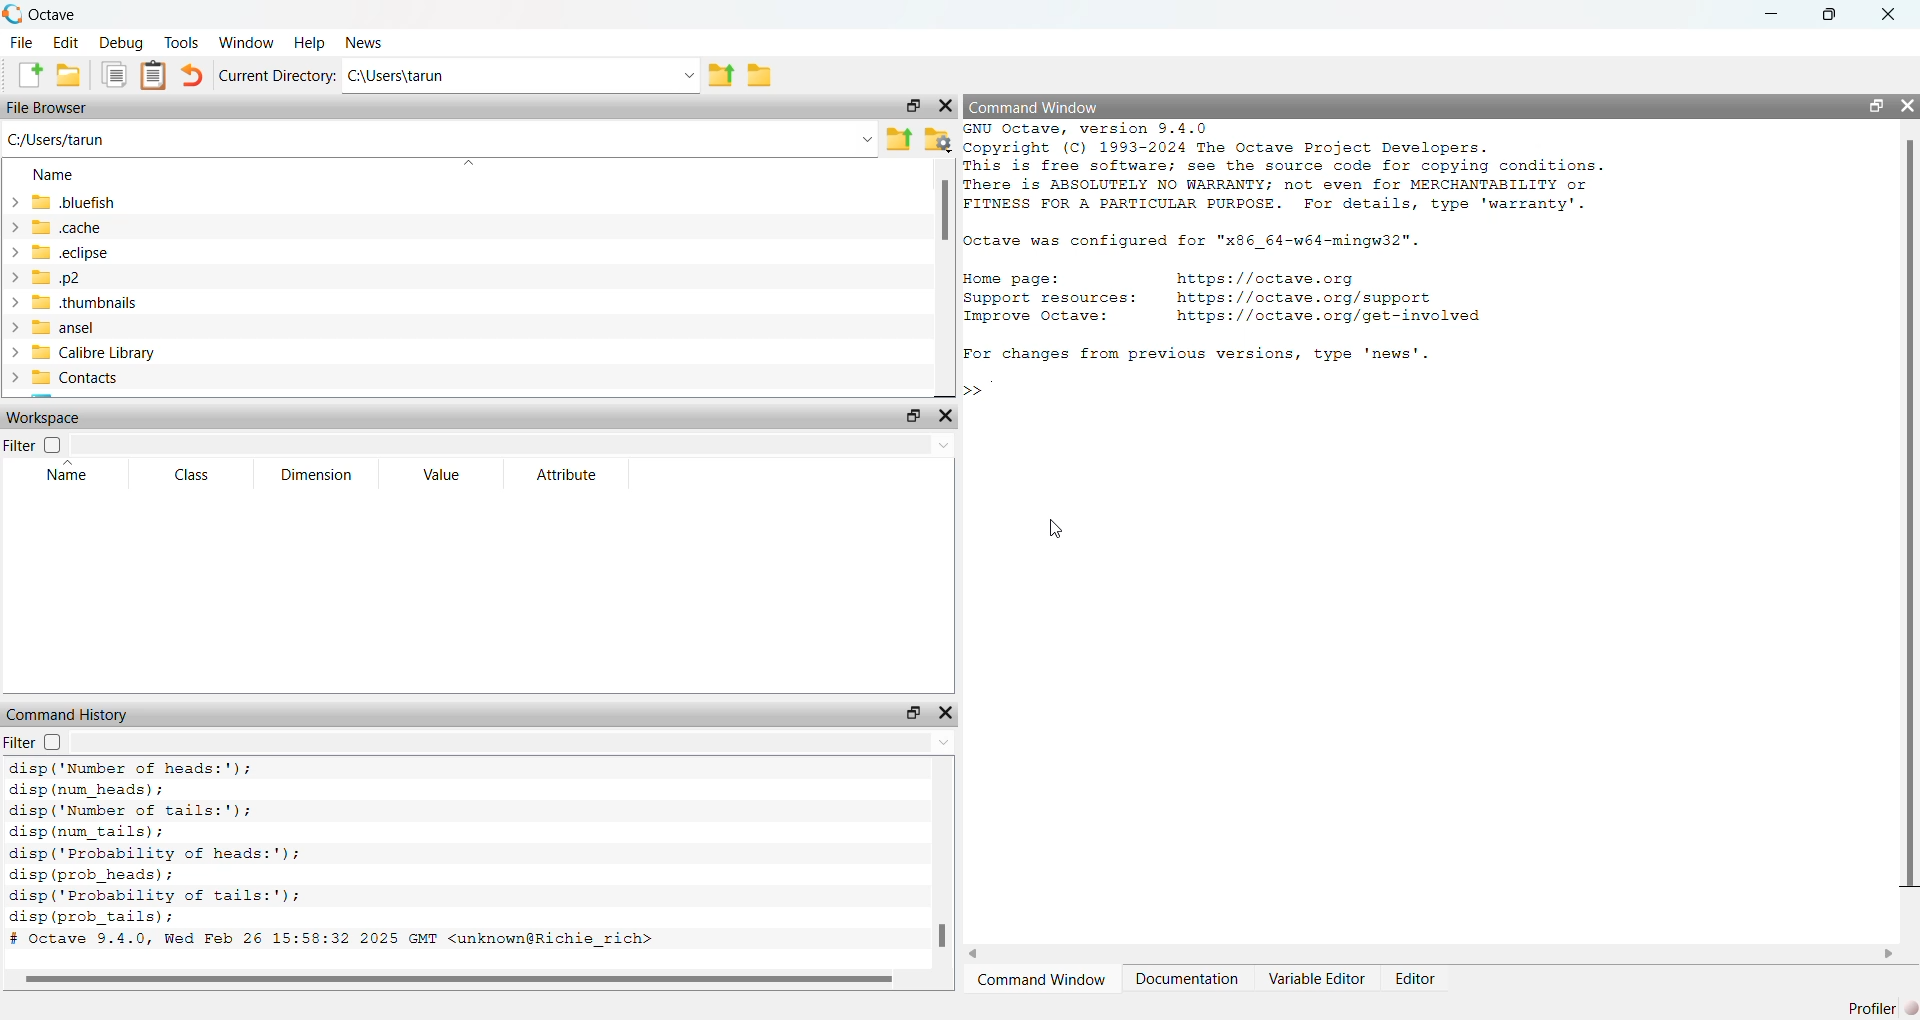 This screenshot has height=1020, width=1920. Describe the element at coordinates (277, 75) in the screenshot. I see `Current Directory:` at that location.